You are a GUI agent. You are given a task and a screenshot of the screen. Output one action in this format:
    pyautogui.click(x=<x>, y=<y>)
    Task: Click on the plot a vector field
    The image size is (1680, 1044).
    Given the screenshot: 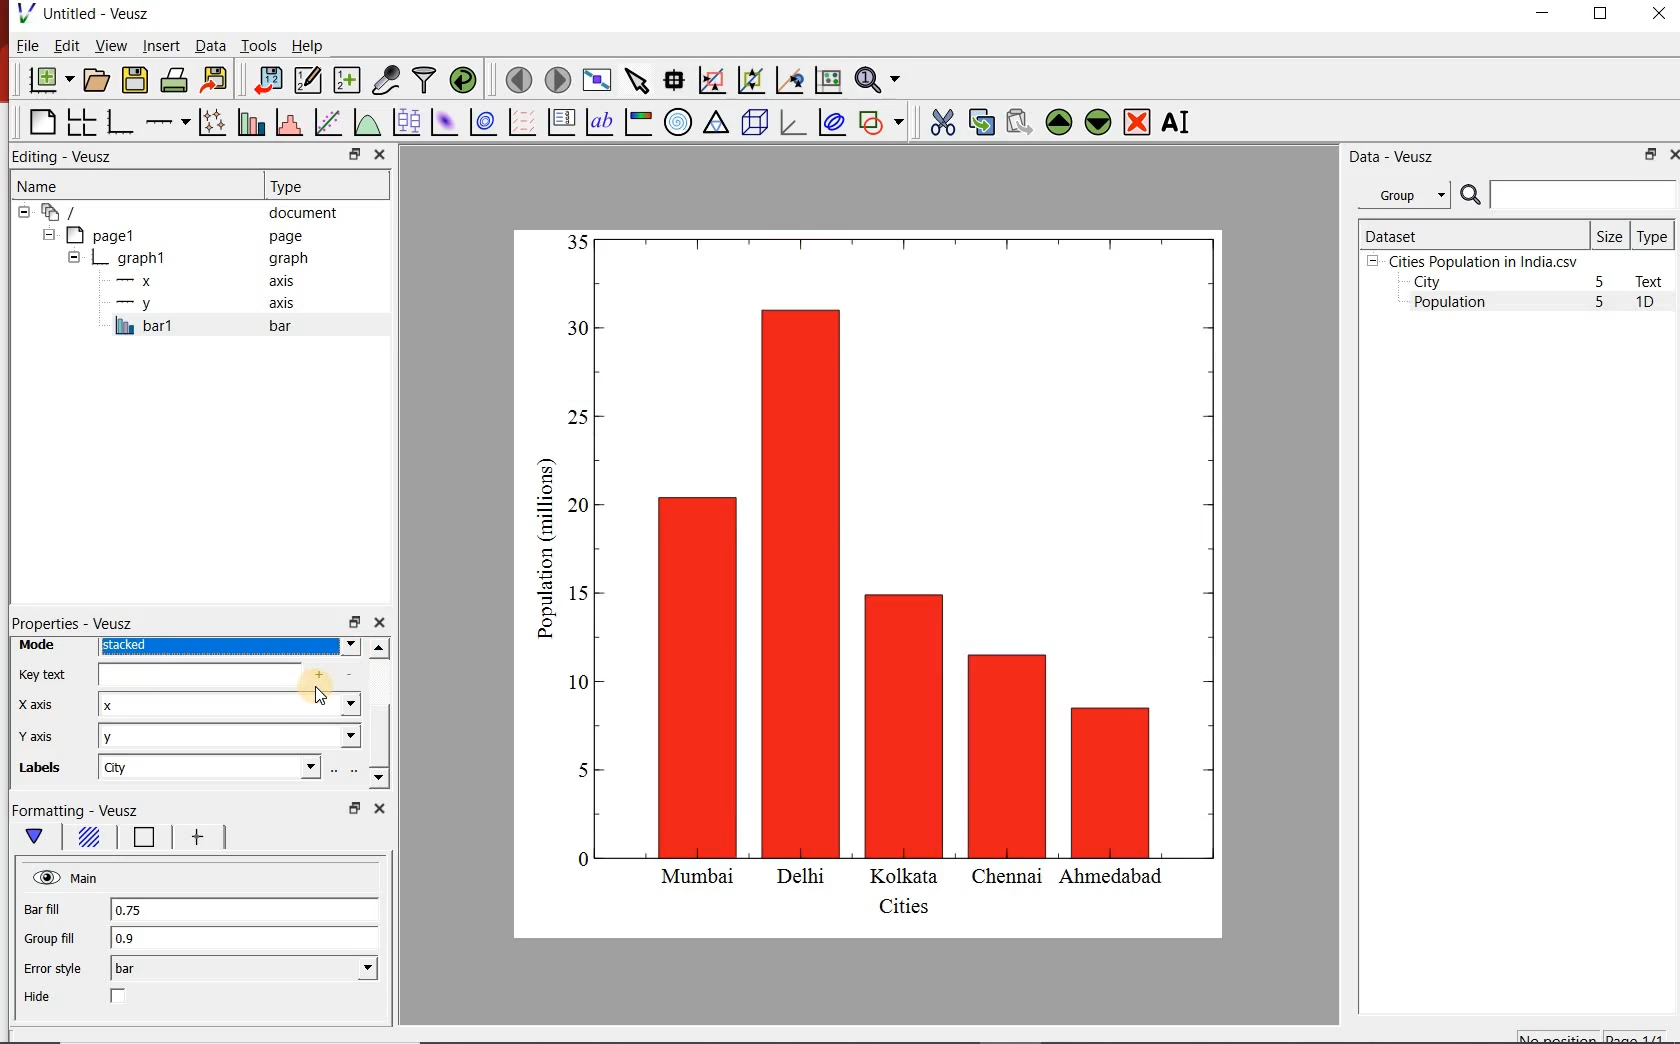 What is the action you would take?
    pyautogui.click(x=520, y=121)
    